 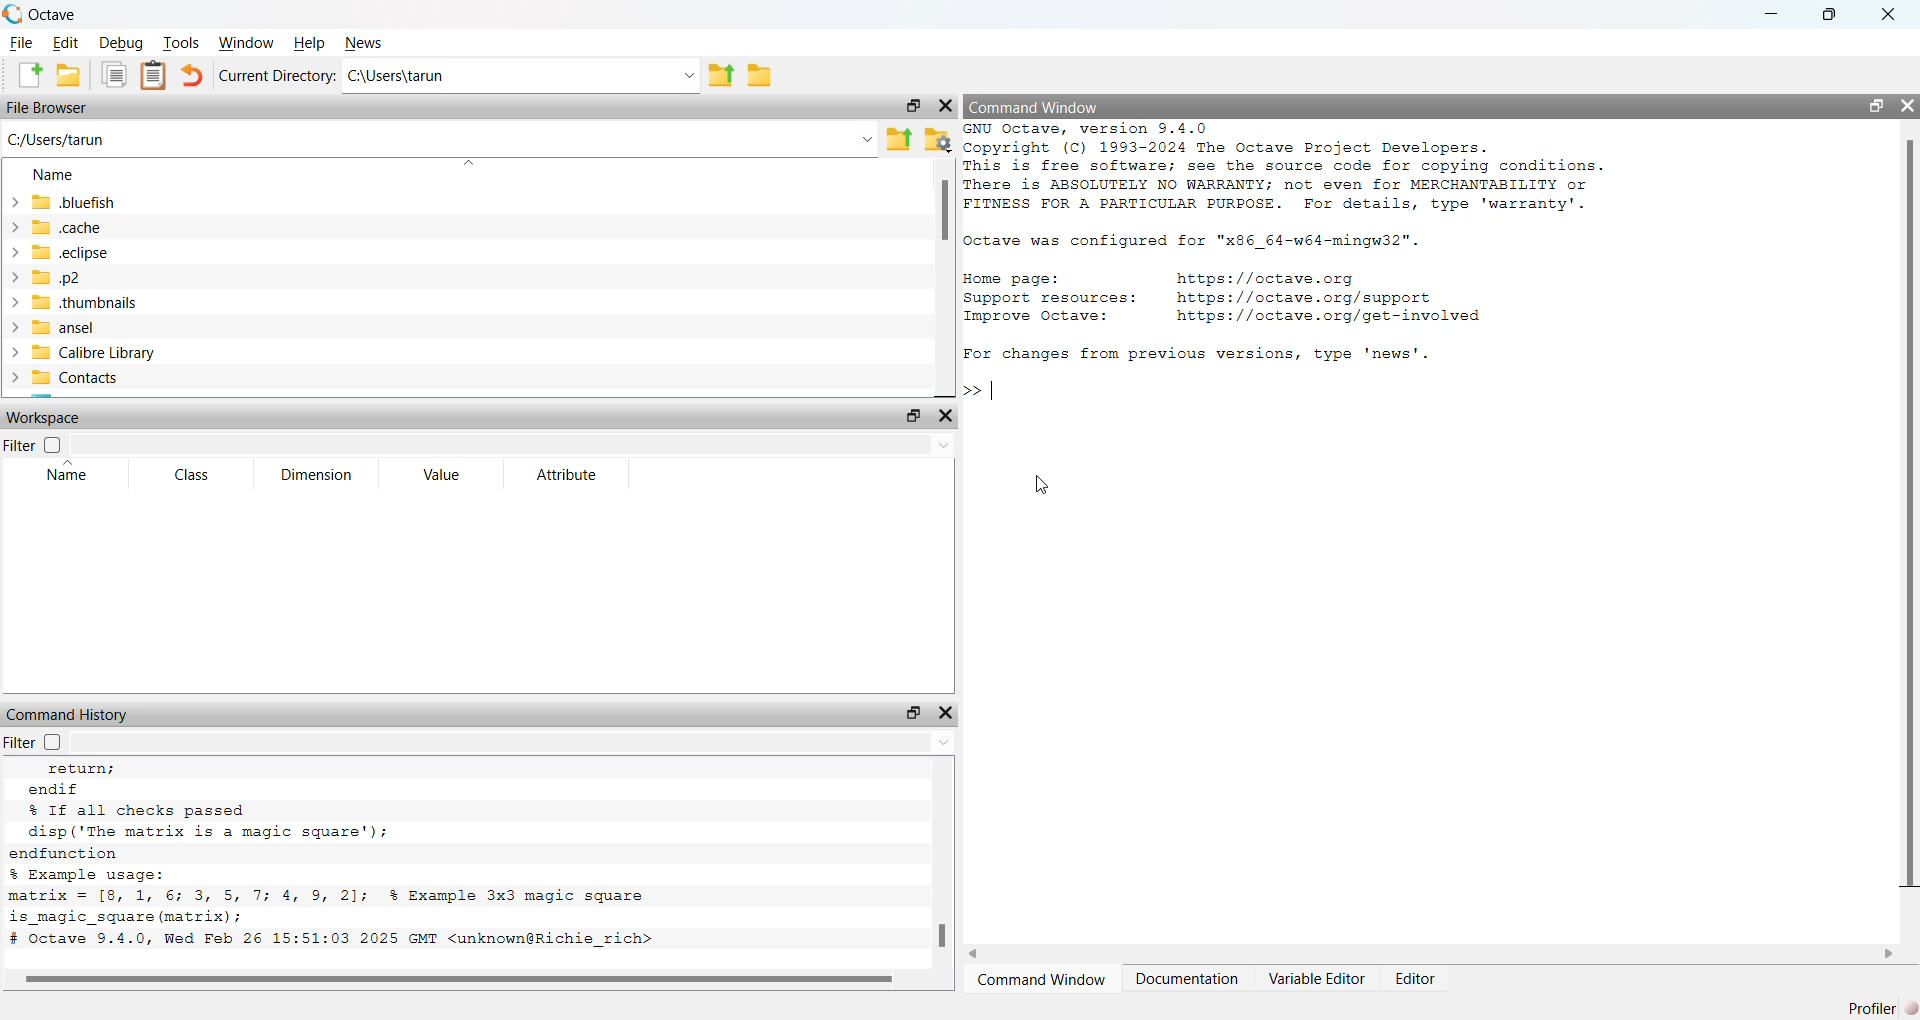 I want to click on Command Window, so click(x=1040, y=979).